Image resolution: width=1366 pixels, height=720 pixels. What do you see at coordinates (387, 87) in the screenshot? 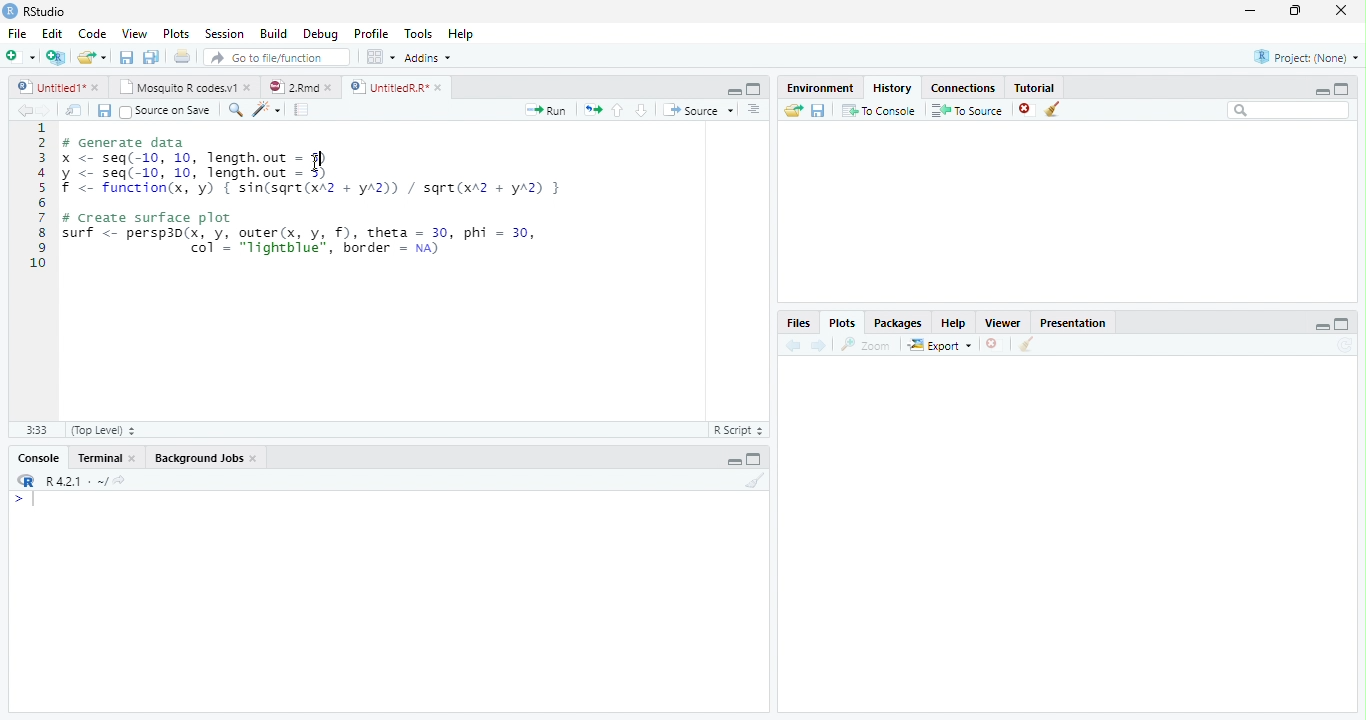
I see `UntitledR.R*` at bounding box center [387, 87].